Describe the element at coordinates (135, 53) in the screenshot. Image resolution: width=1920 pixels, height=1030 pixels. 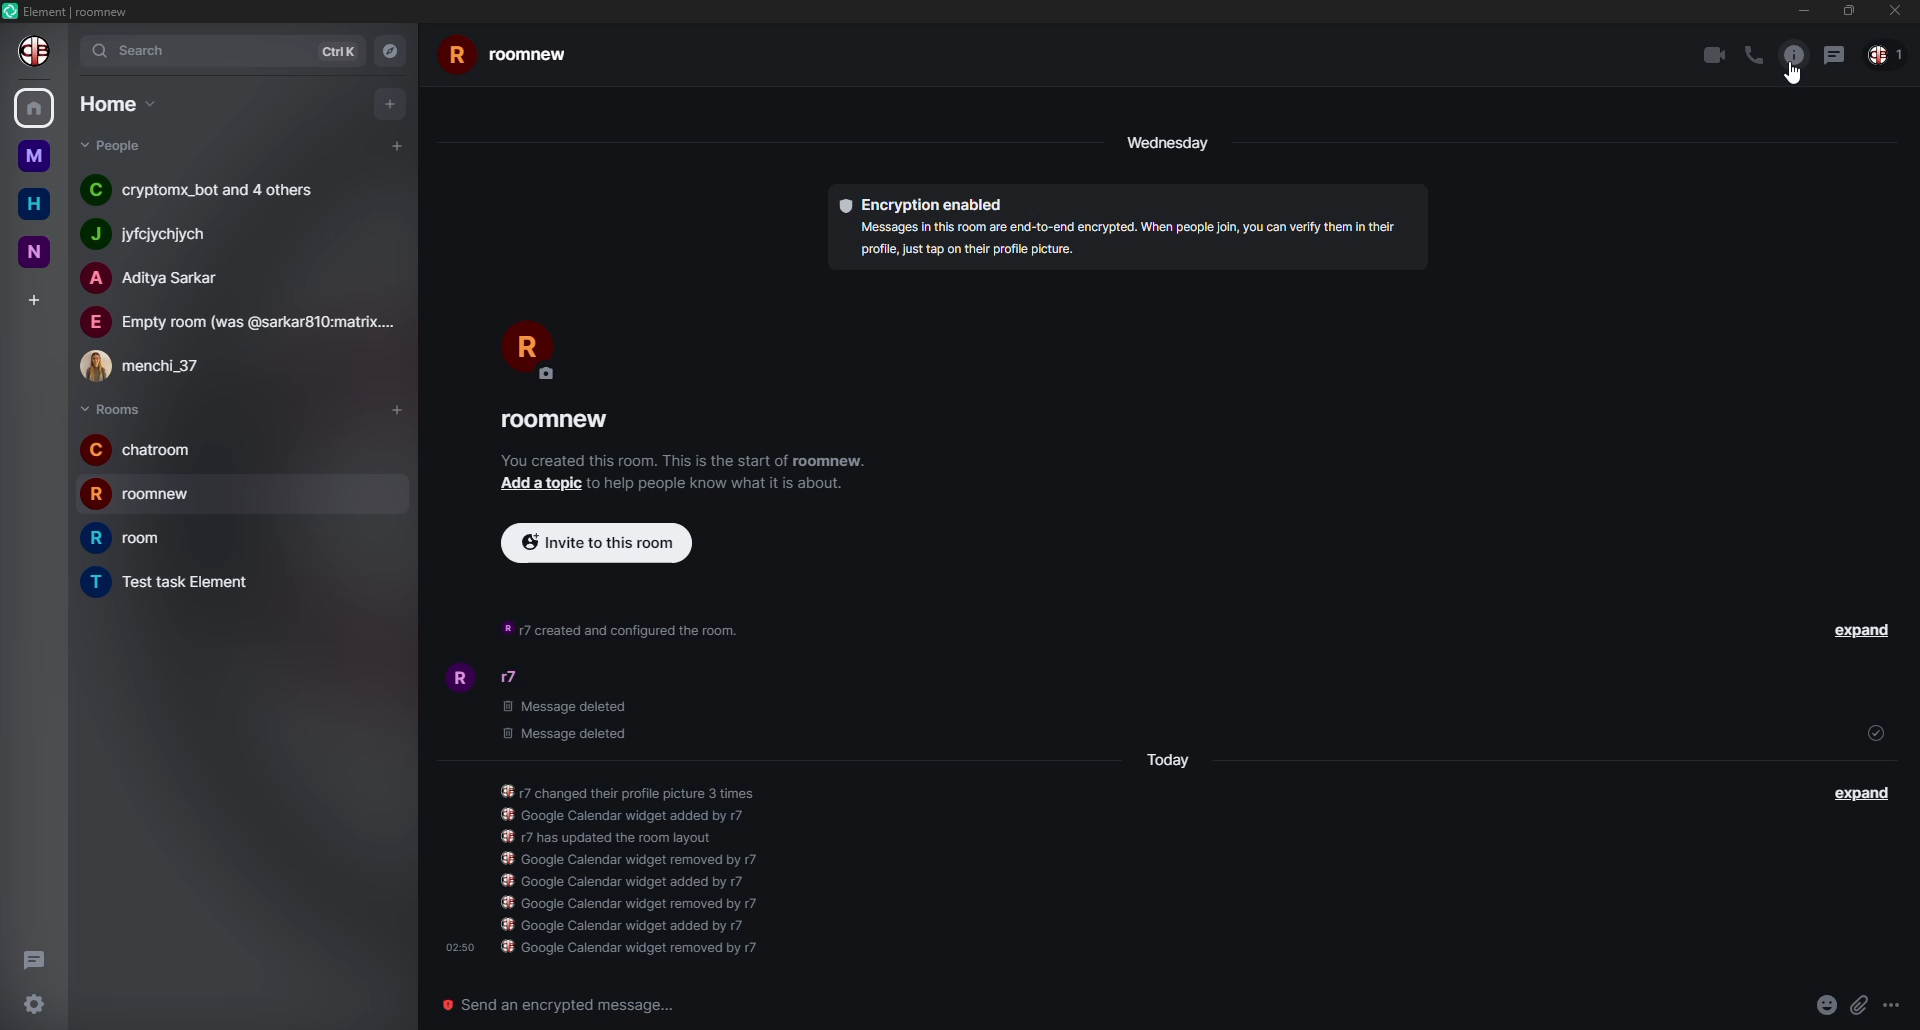
I see `search` at that location.